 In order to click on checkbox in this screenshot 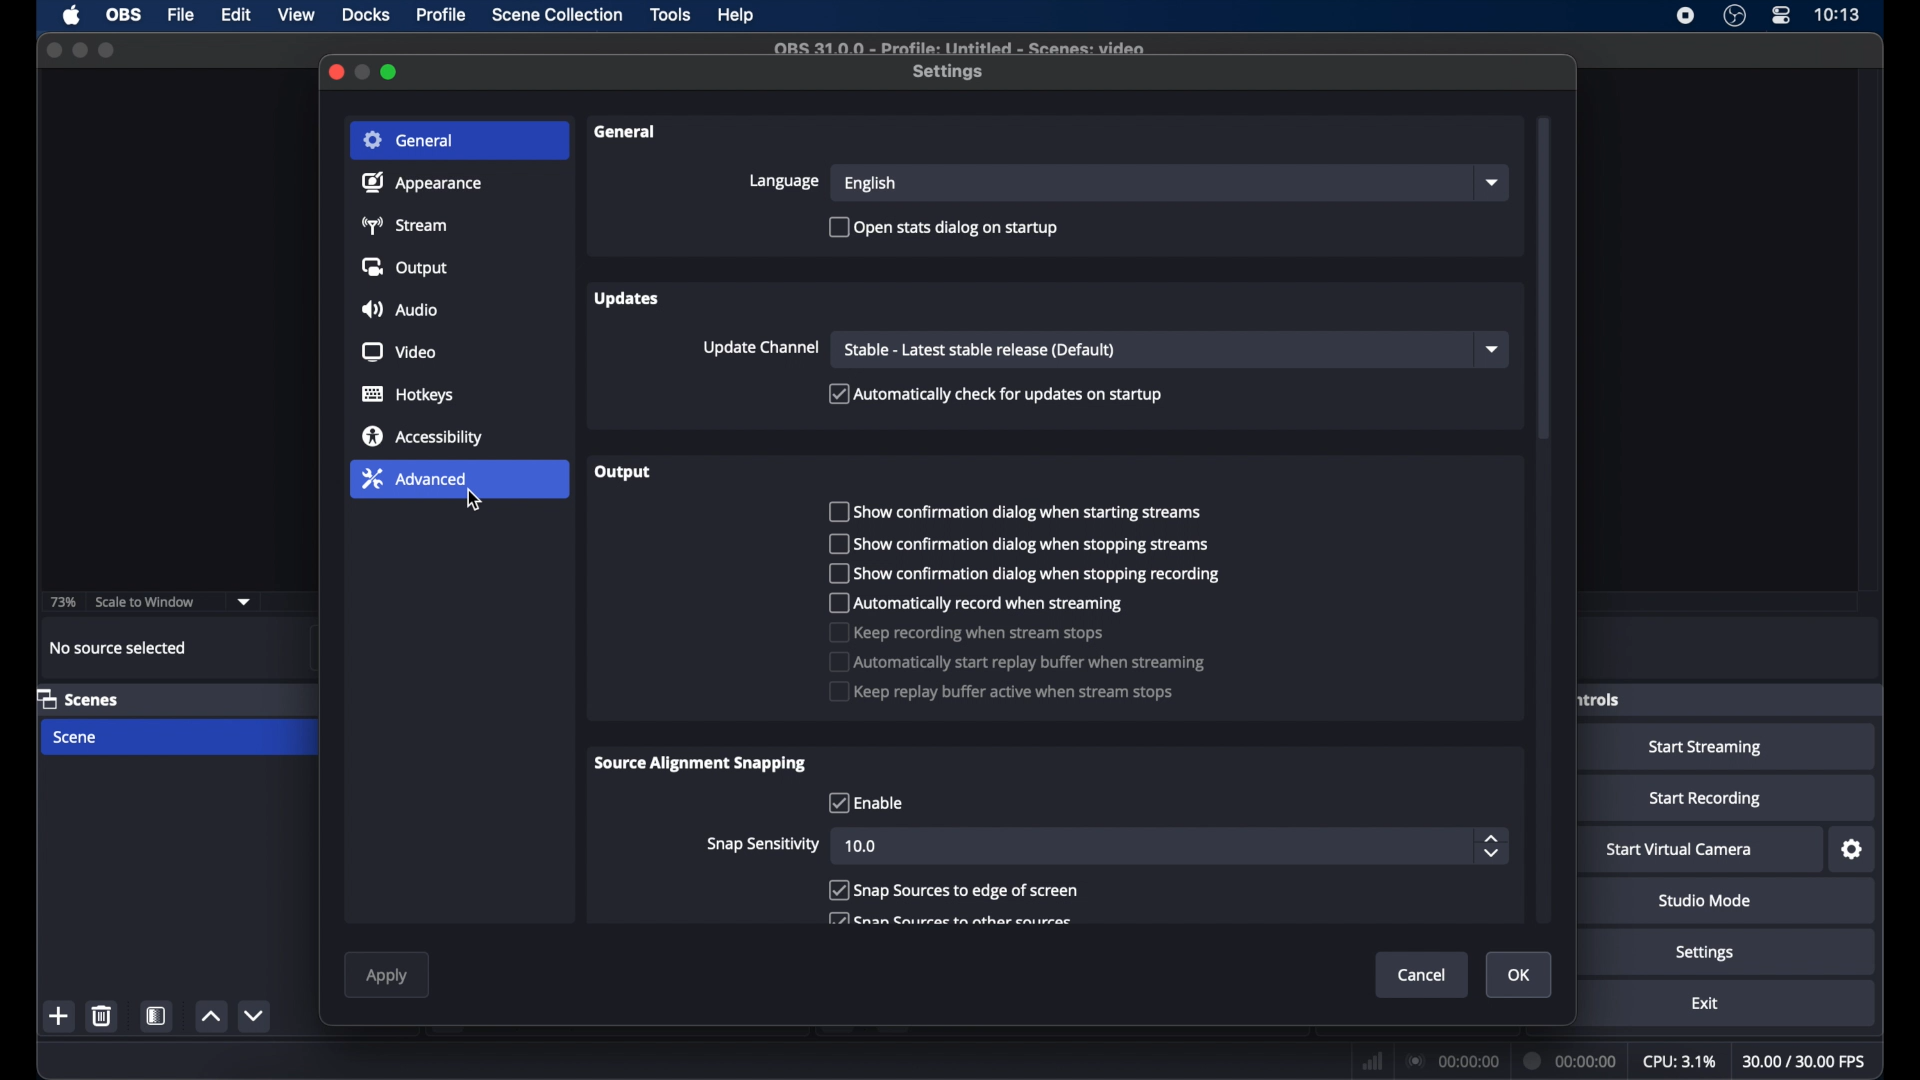, I will do `click(950, 918)`.